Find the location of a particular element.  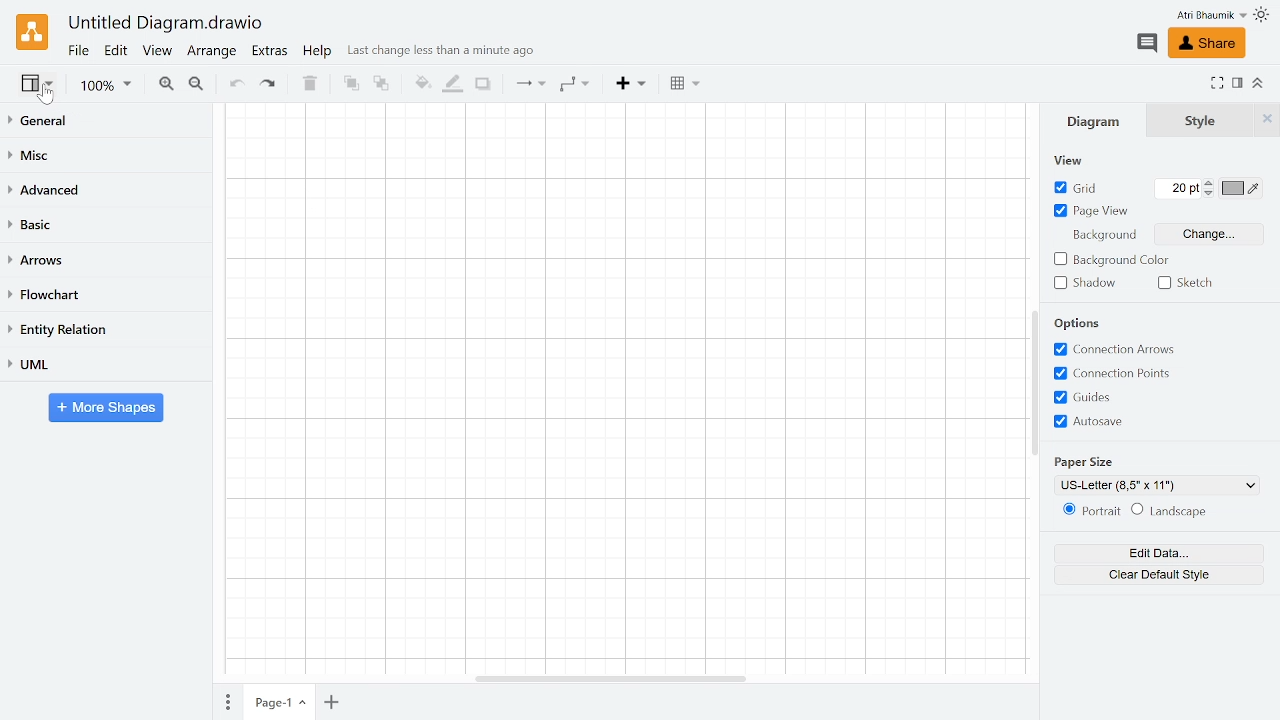

Zoom out is located at coordinates (198, 85).